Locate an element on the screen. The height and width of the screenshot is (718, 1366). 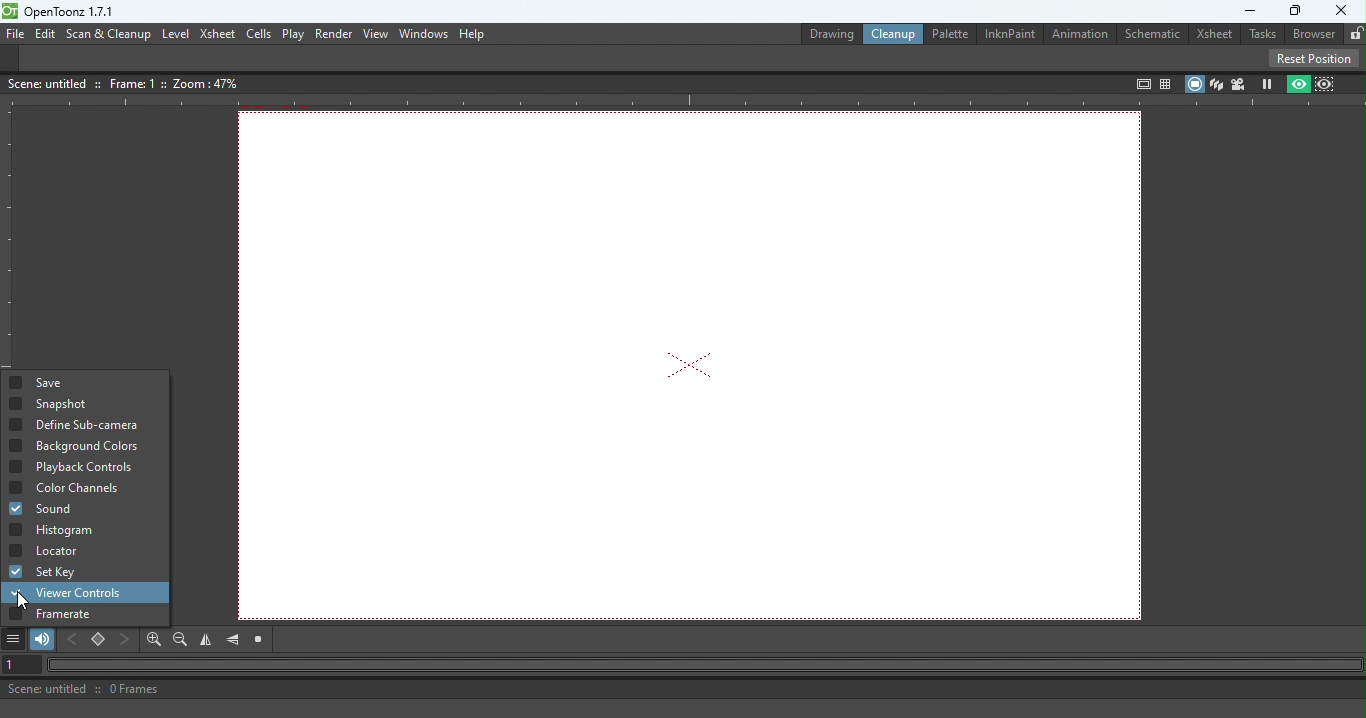
Set the current frame is located at coordinates (18, 665).